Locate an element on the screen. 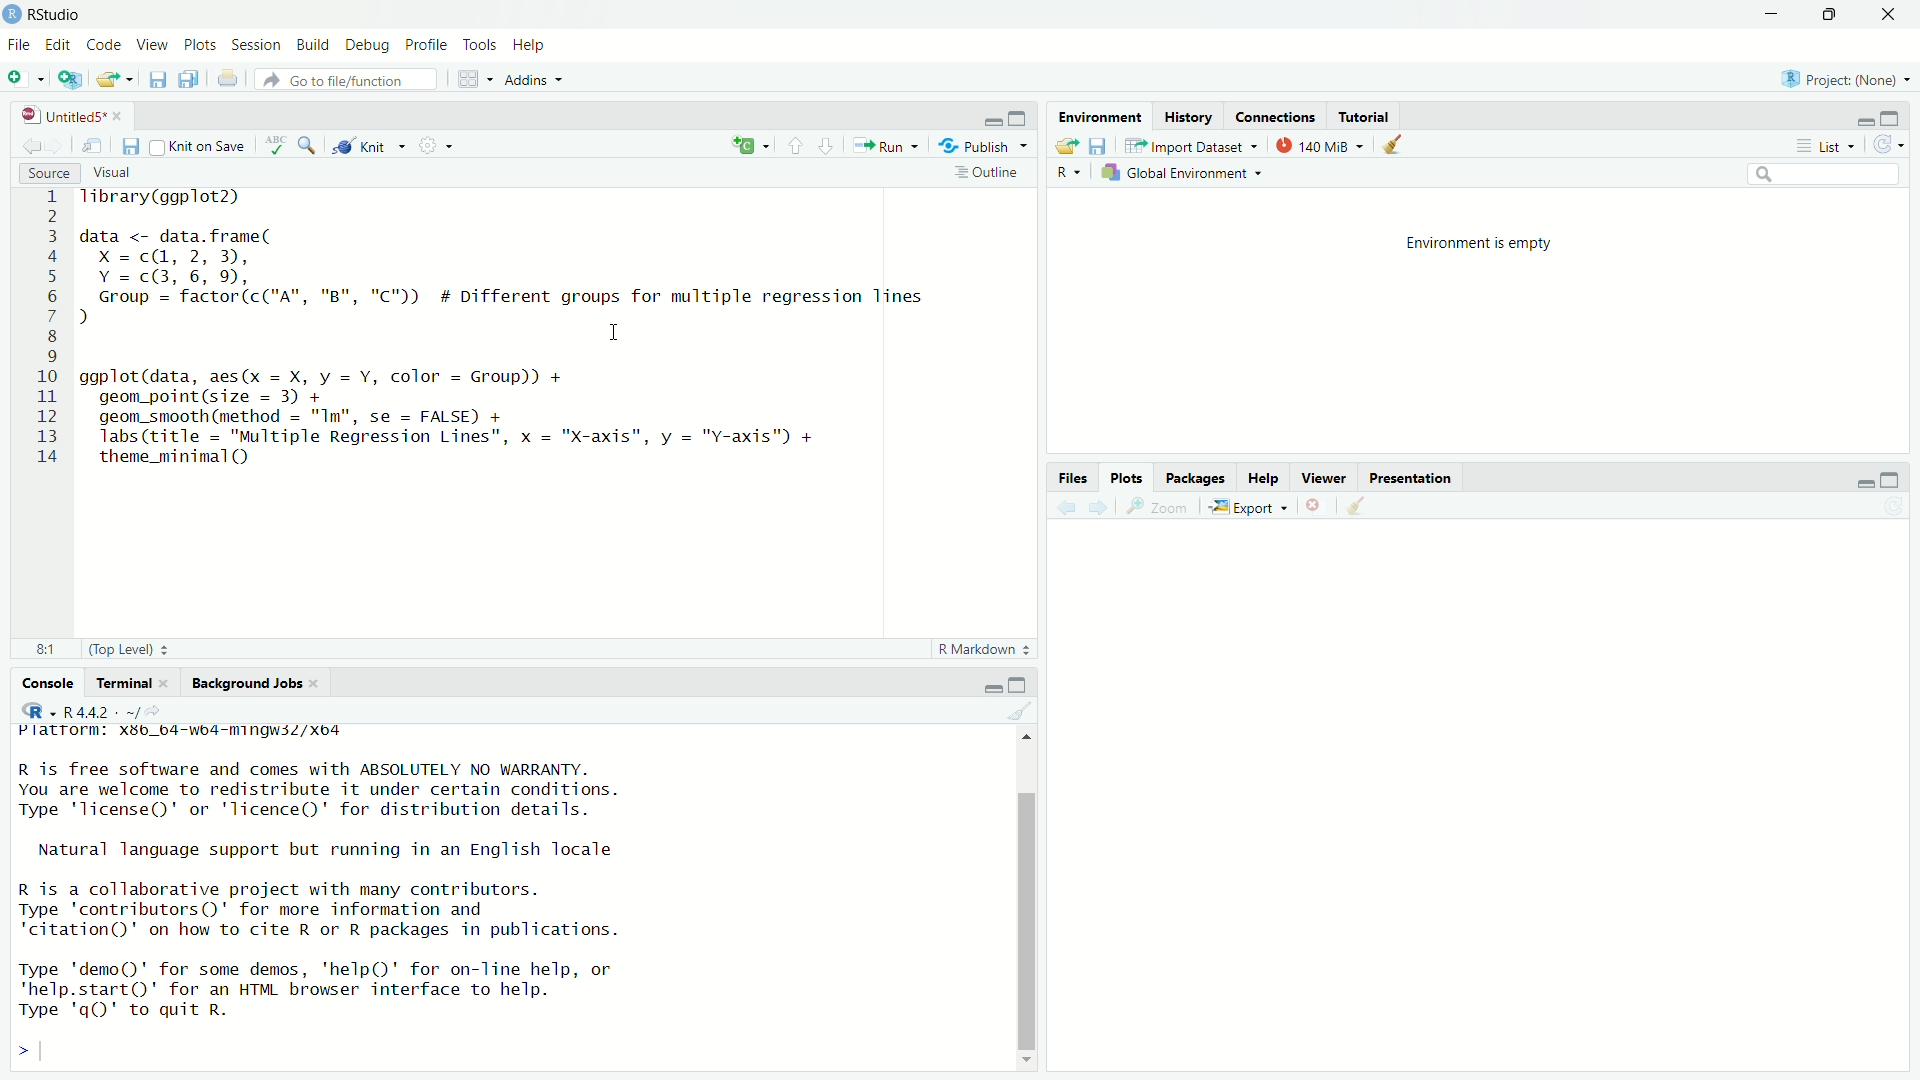 The image size is (1920, 1080). Viewer is located at coordinates (1323, 477).